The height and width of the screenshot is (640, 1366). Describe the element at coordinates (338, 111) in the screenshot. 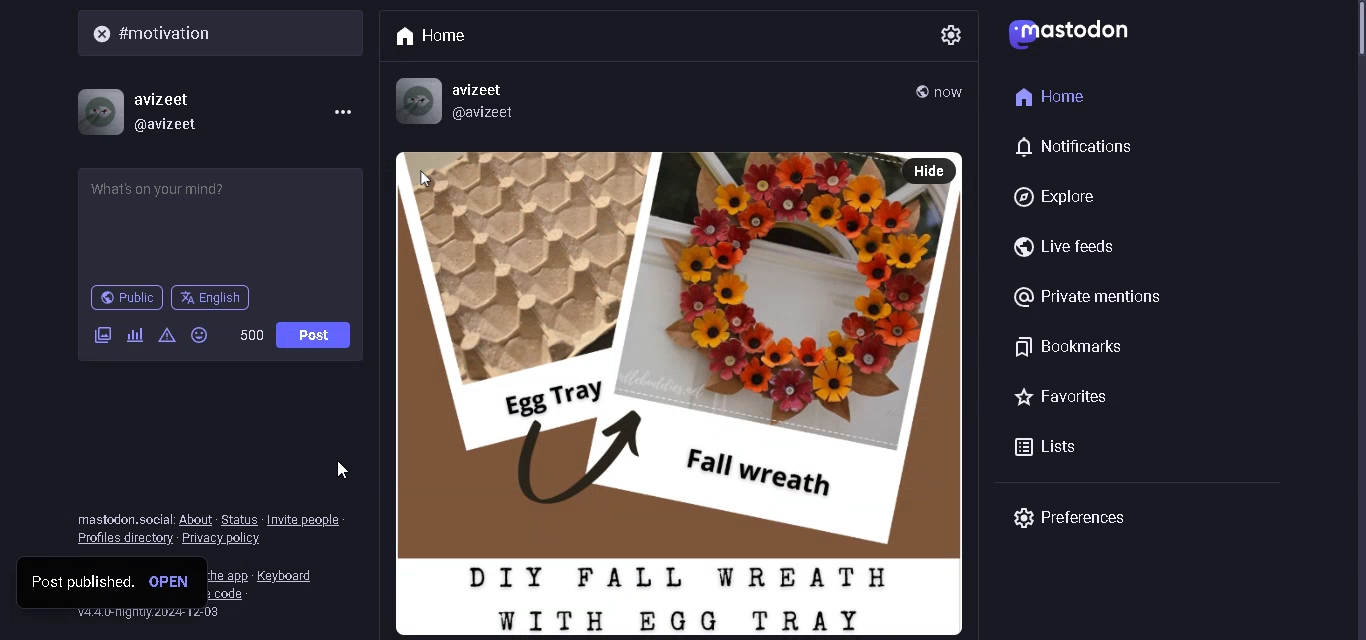

I see `menu` at that location.